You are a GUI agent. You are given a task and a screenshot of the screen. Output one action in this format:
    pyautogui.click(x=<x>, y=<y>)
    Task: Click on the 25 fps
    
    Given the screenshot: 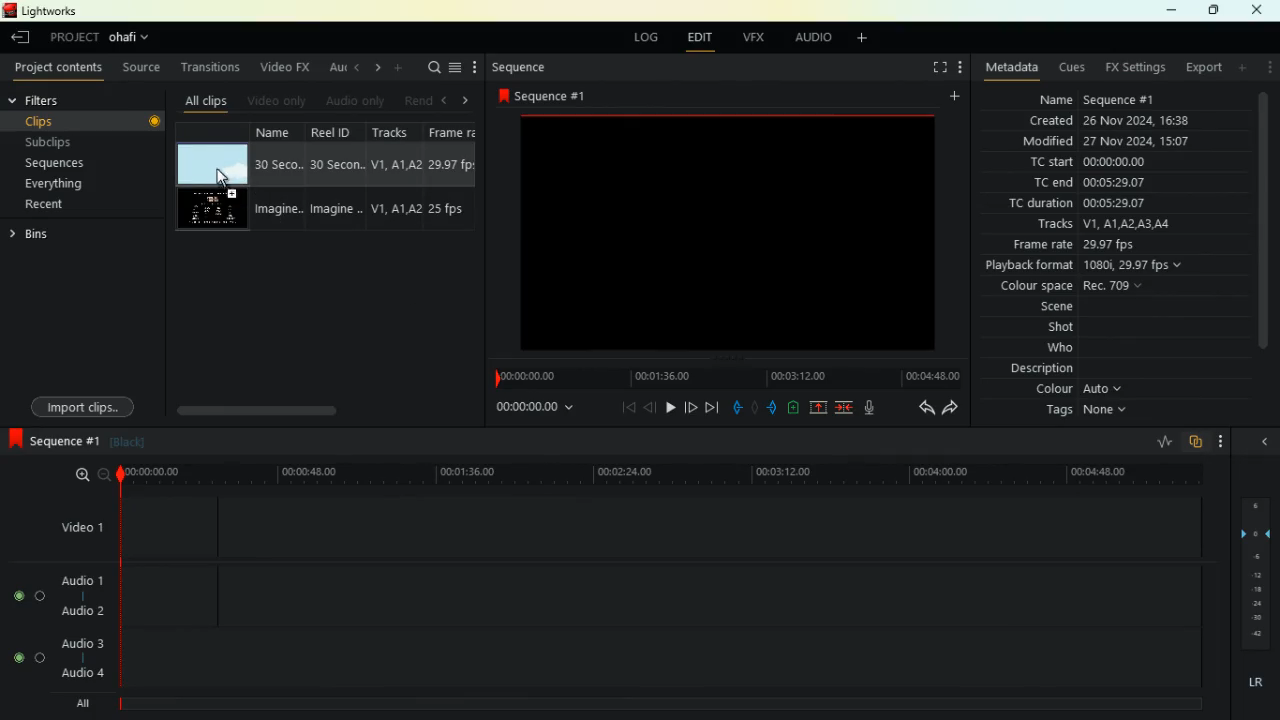 What is the action you would take?
    pyautogui.click(x=454, y=209)
    